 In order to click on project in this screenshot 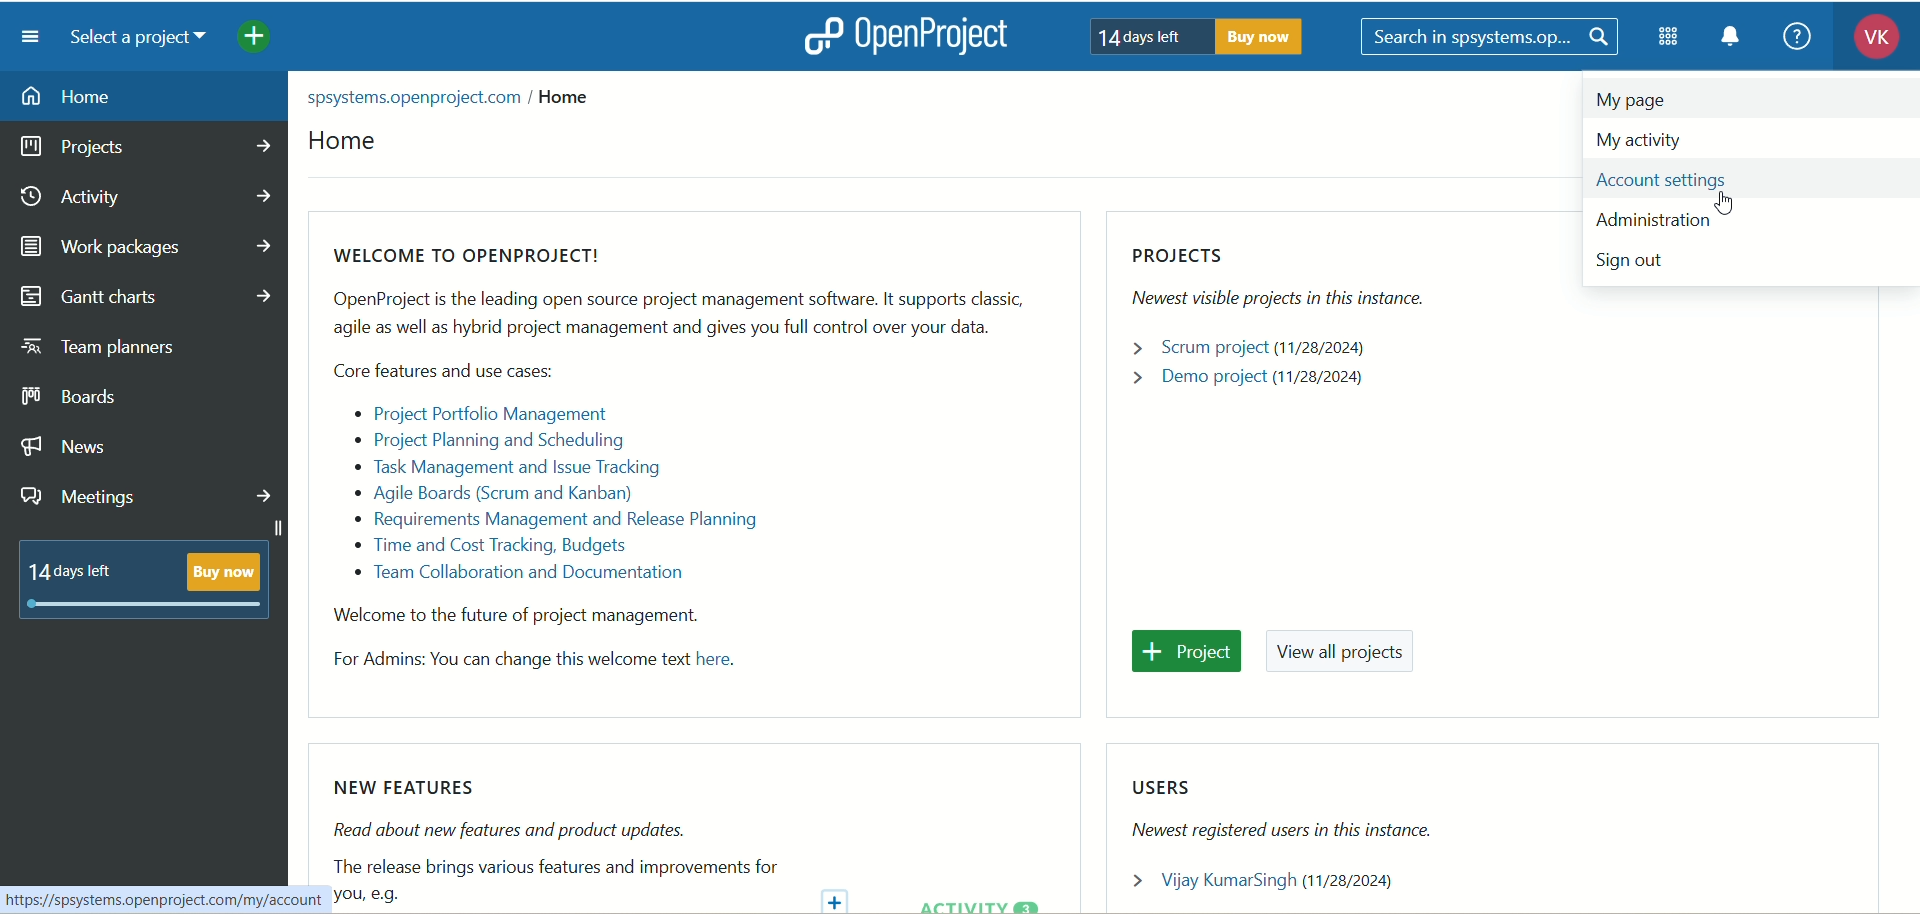, I will do `click(1187, 652)`.